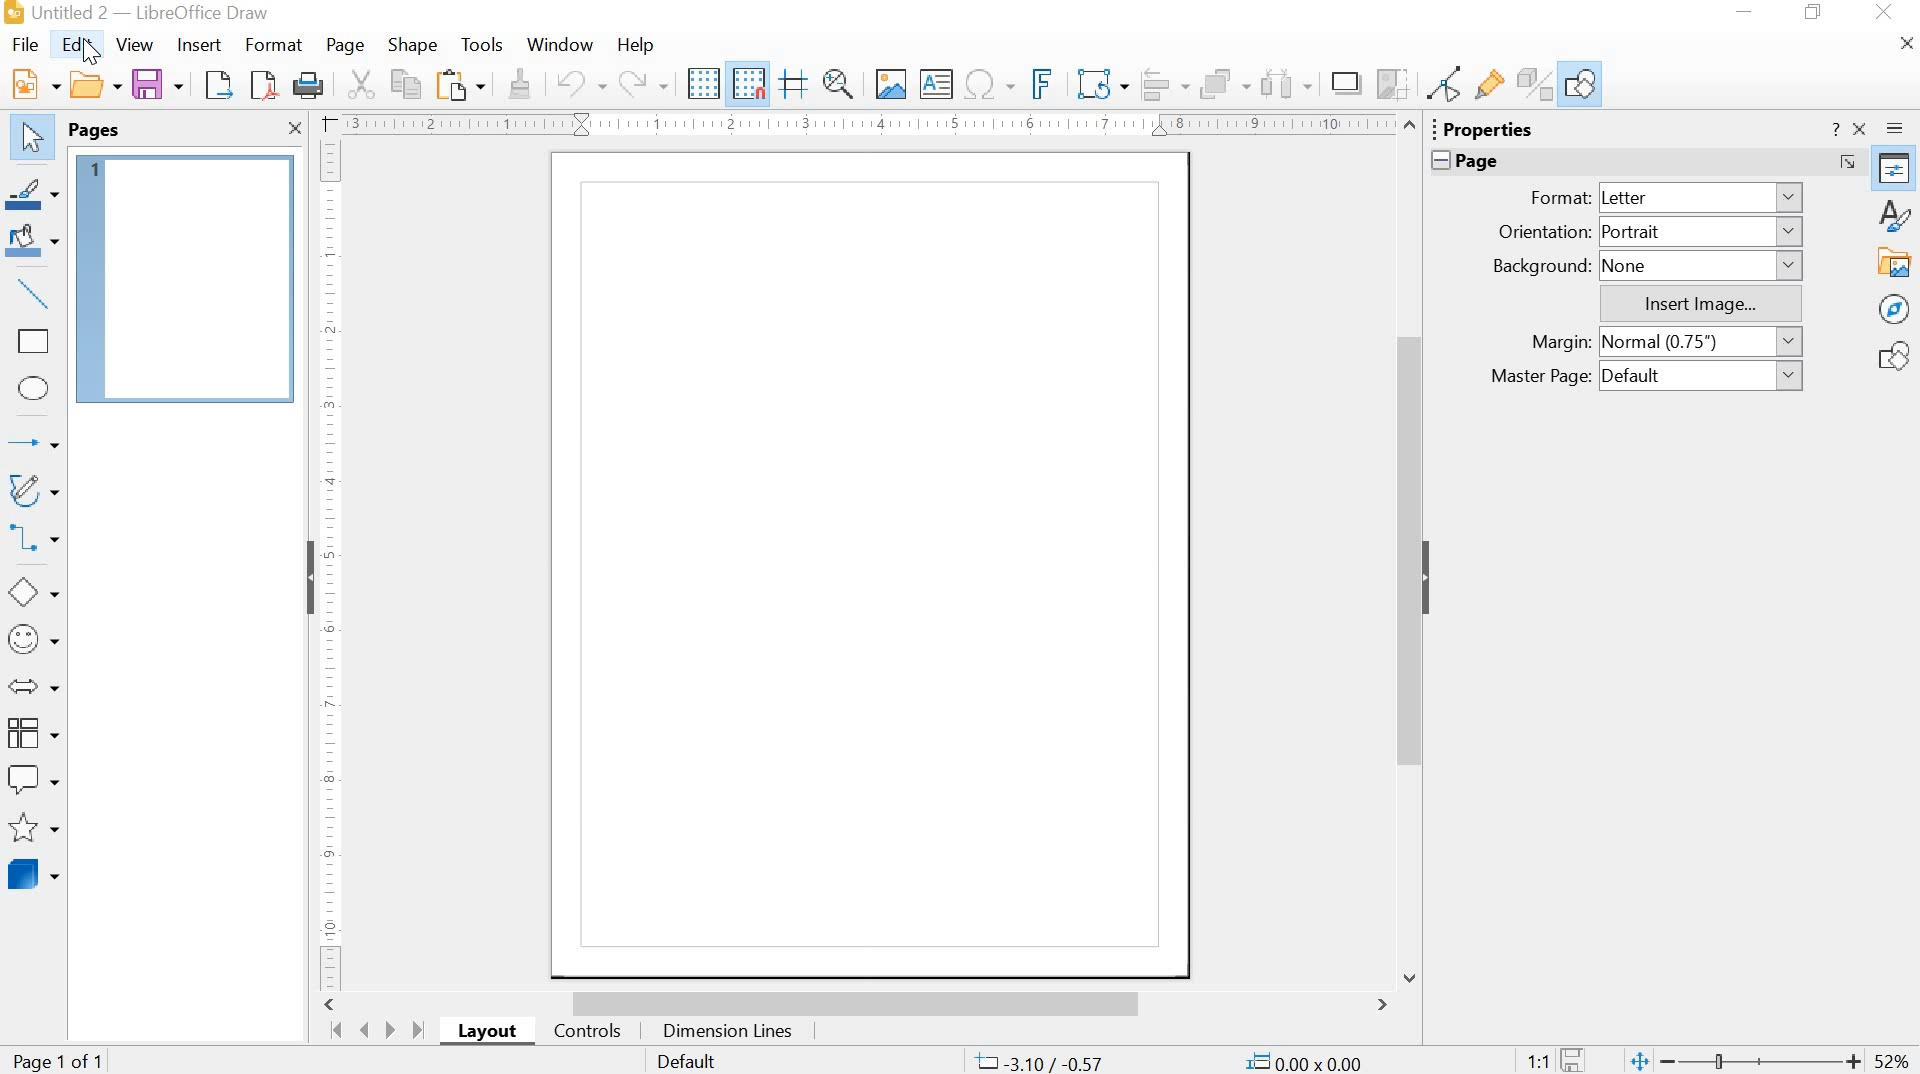 The width and height of the screenshot is (1920, 1074). I want to click on Pages, so click(94, 130).